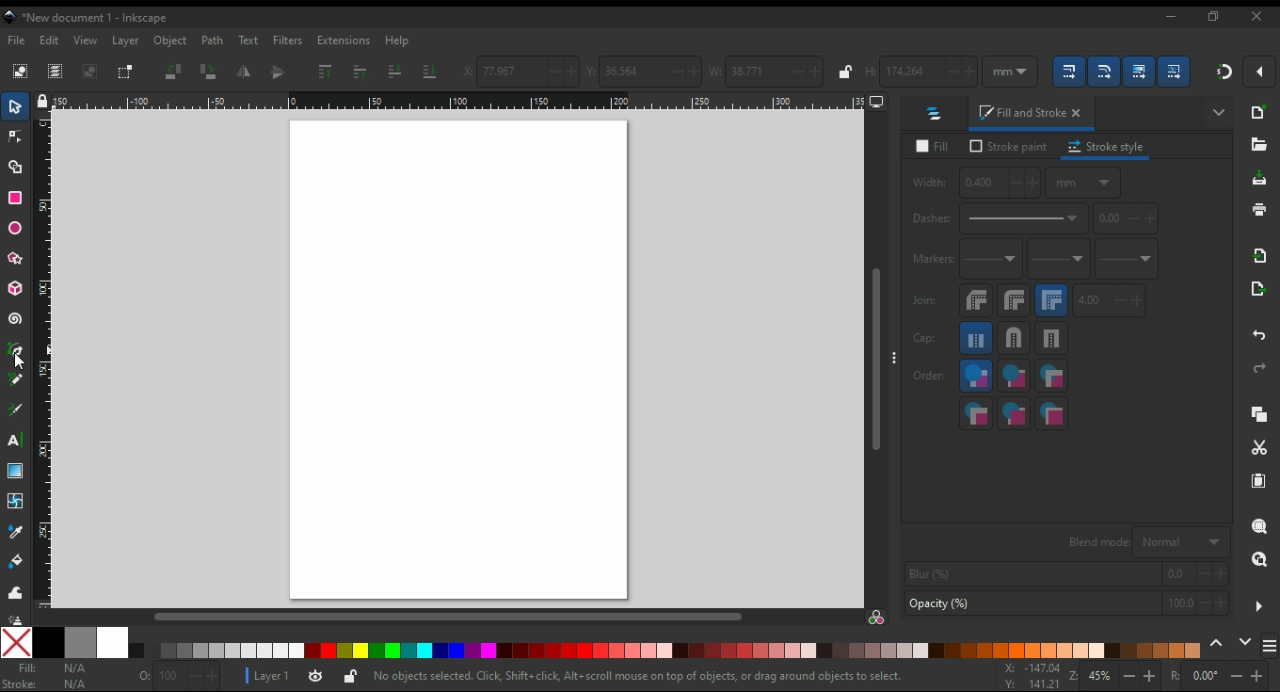 This screenshot has height=692, width=1280. Describe the element at coordinates (878, 617) in the screenshot. I see `color manager mode` at that location.